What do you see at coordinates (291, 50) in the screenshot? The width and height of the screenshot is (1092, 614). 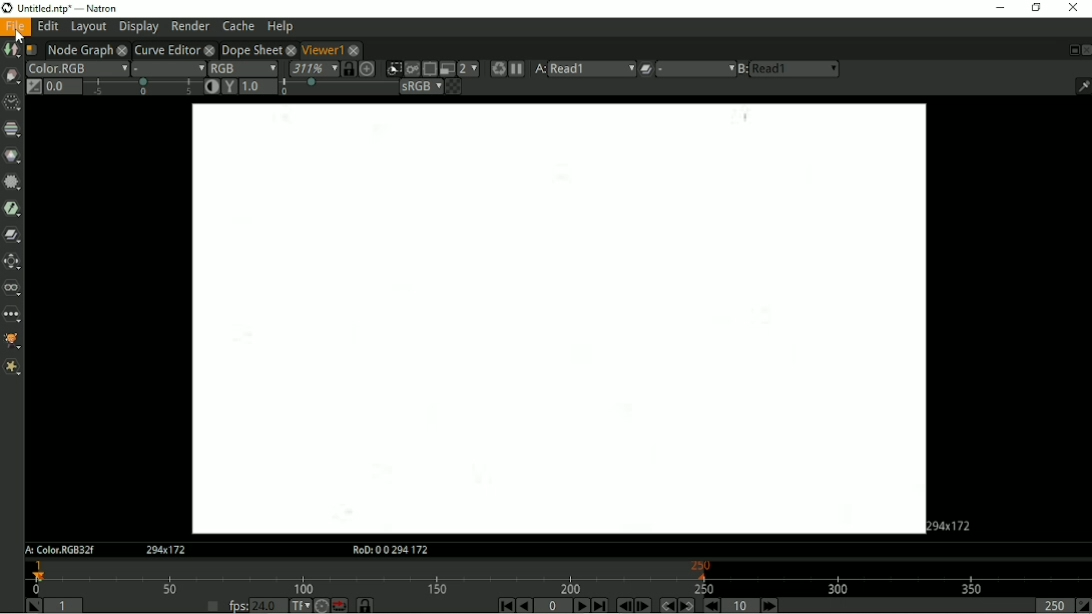 I see `close` at bounding box center [291, 50].